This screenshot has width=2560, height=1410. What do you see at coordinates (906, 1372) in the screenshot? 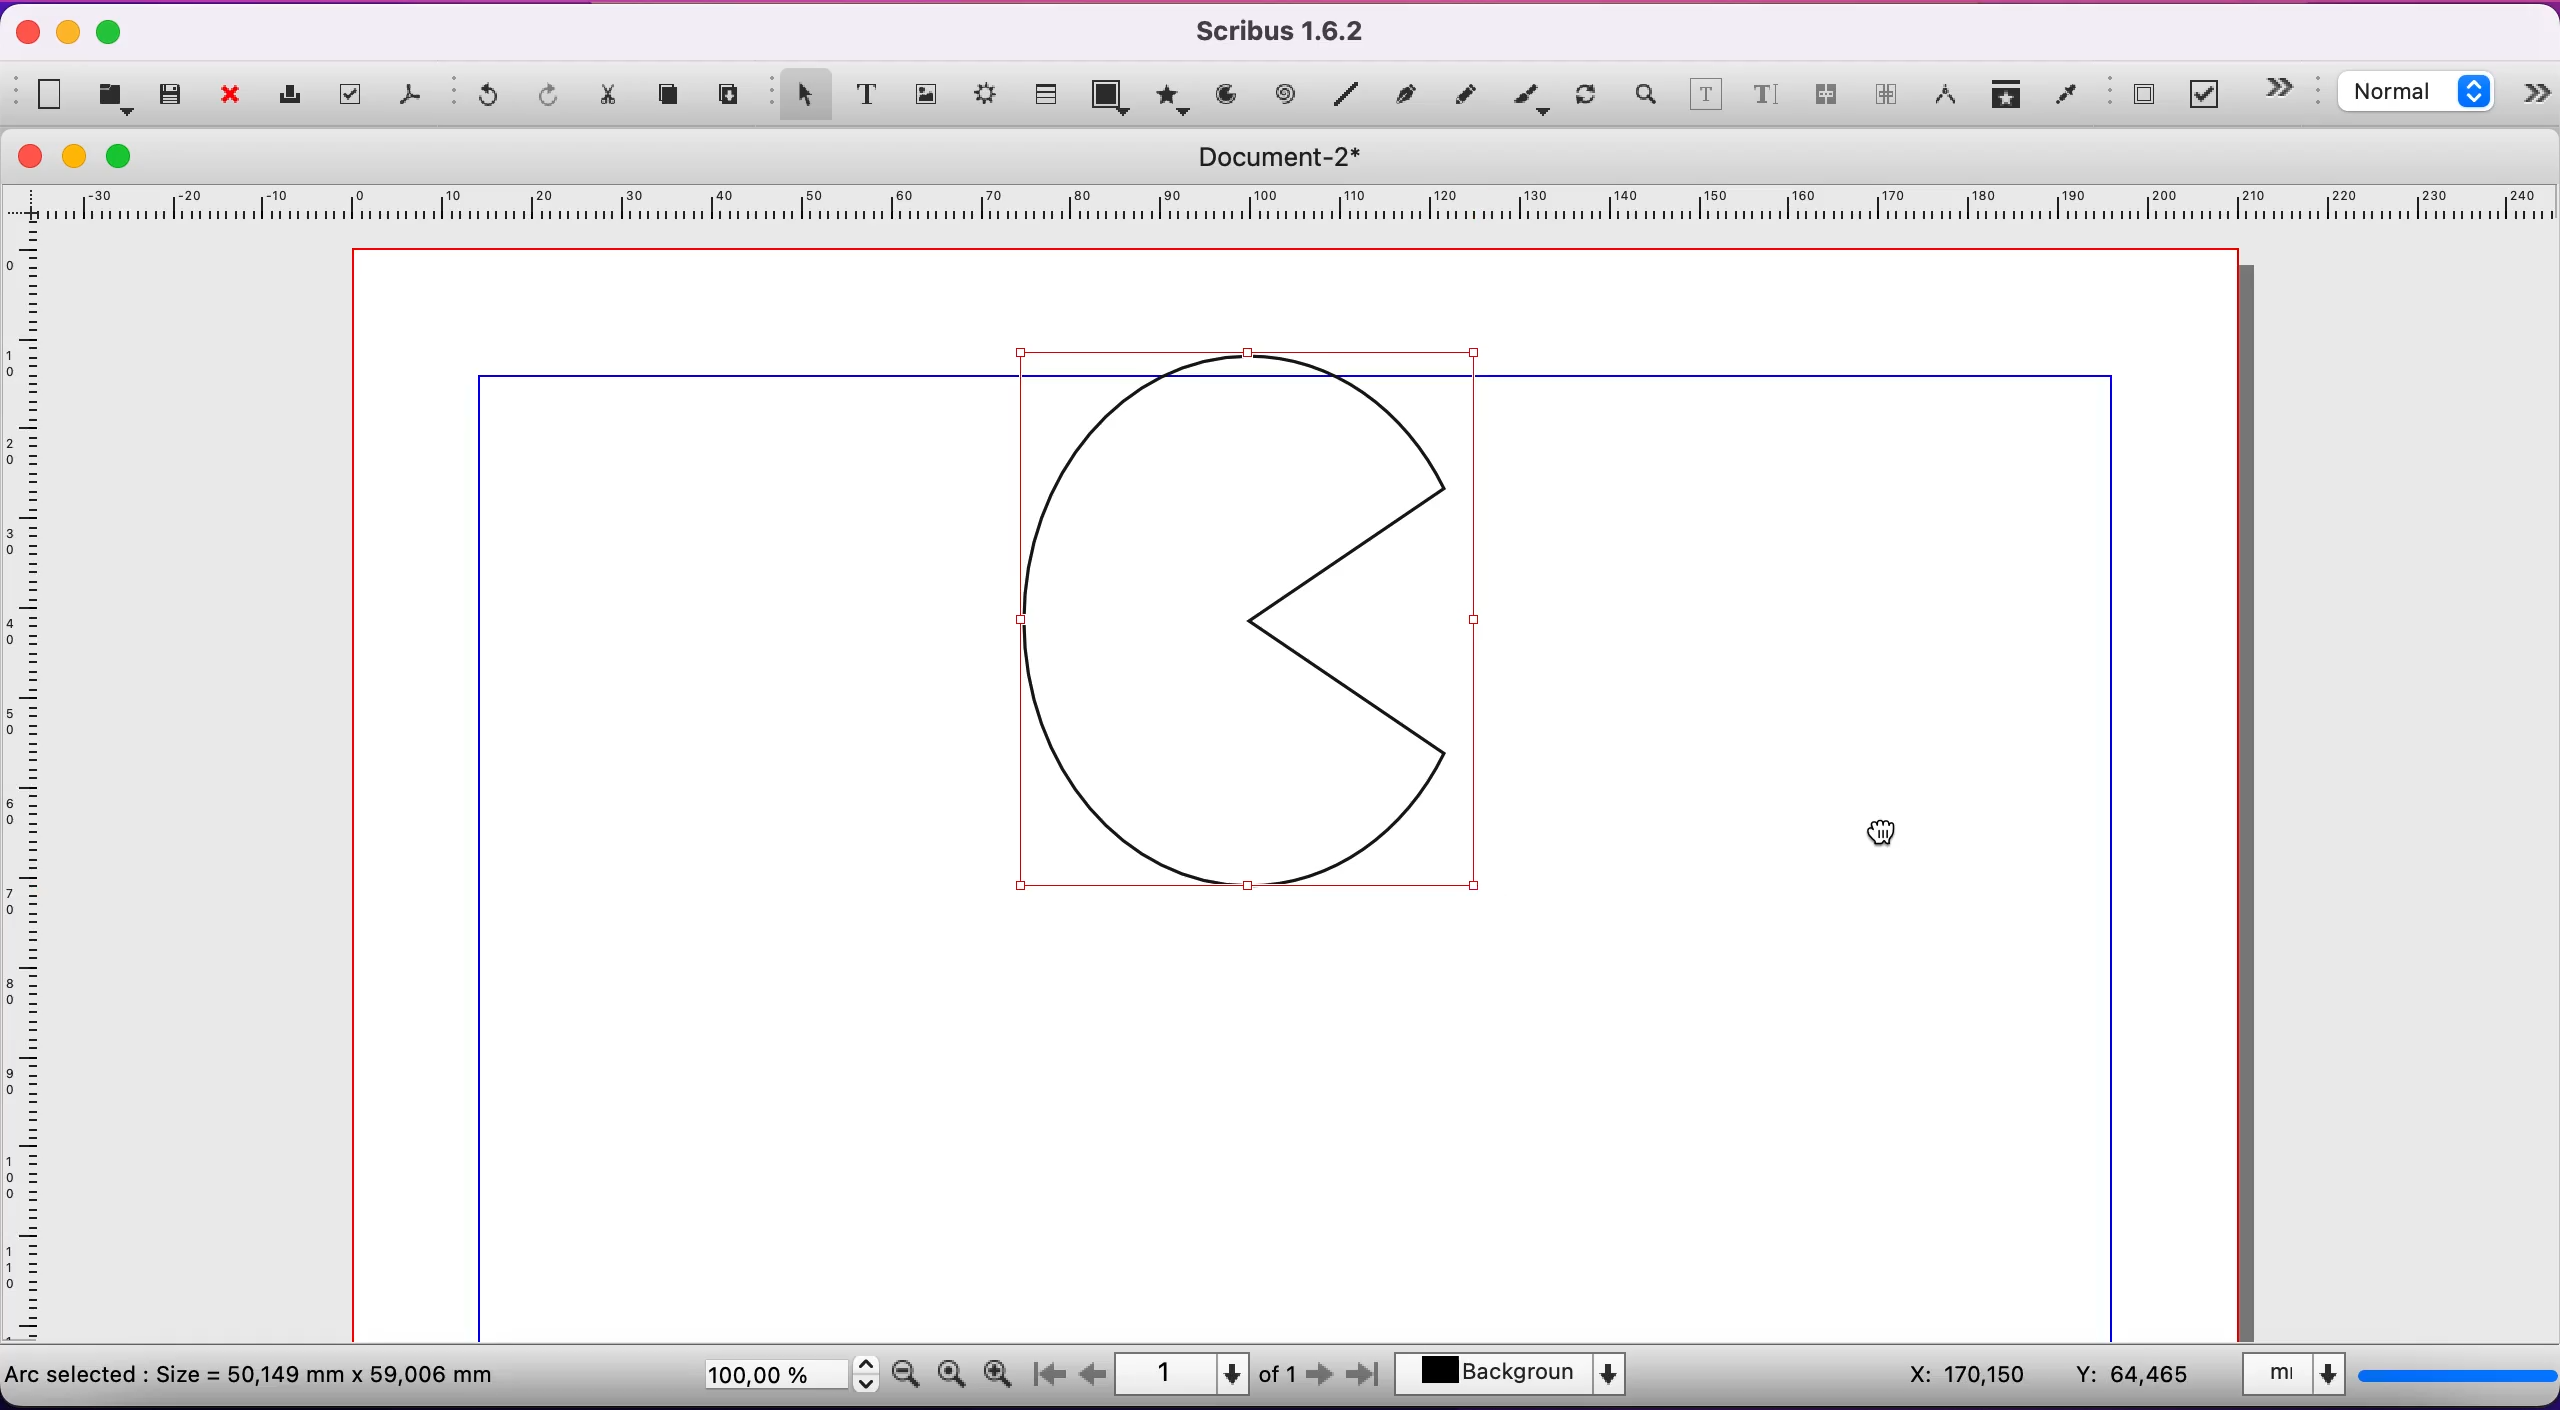
I see `zoom out` at bounding box center [906, 1372].